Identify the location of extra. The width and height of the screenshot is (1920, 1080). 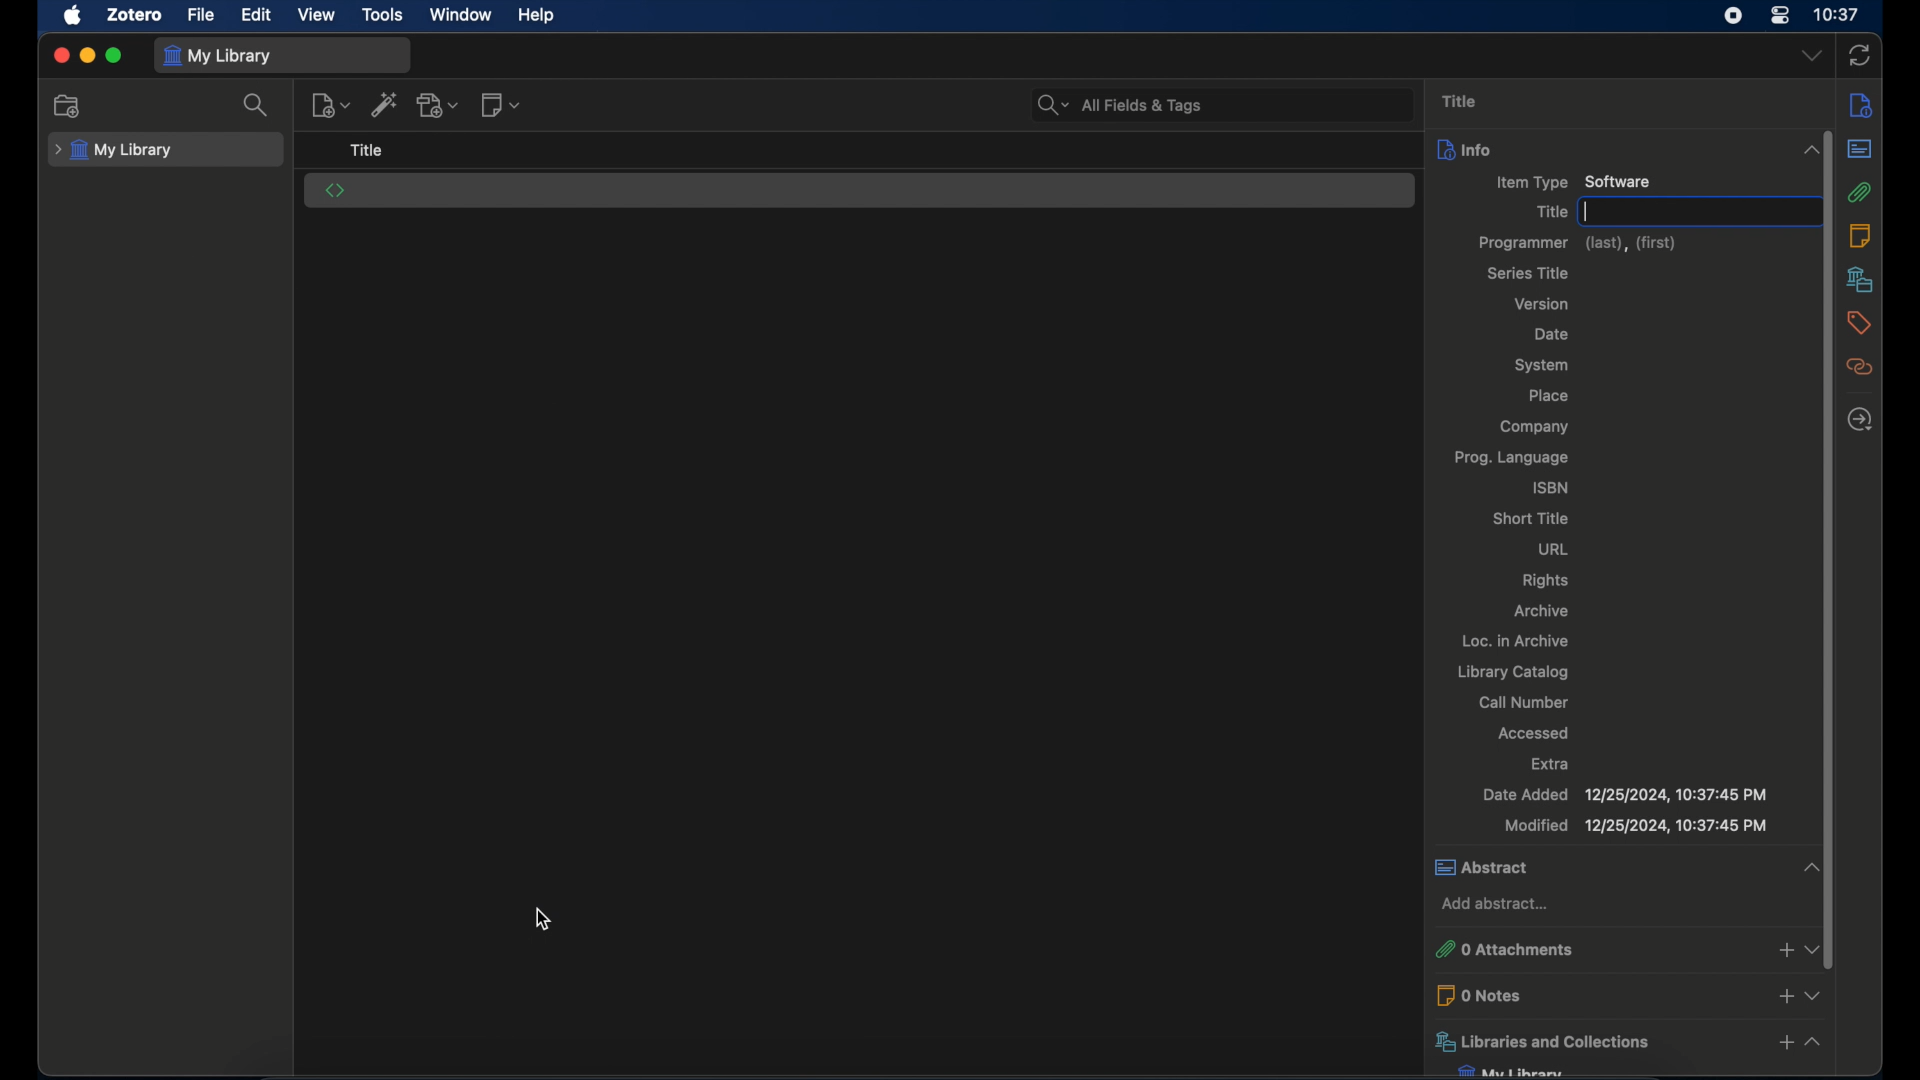
(1553, 763).